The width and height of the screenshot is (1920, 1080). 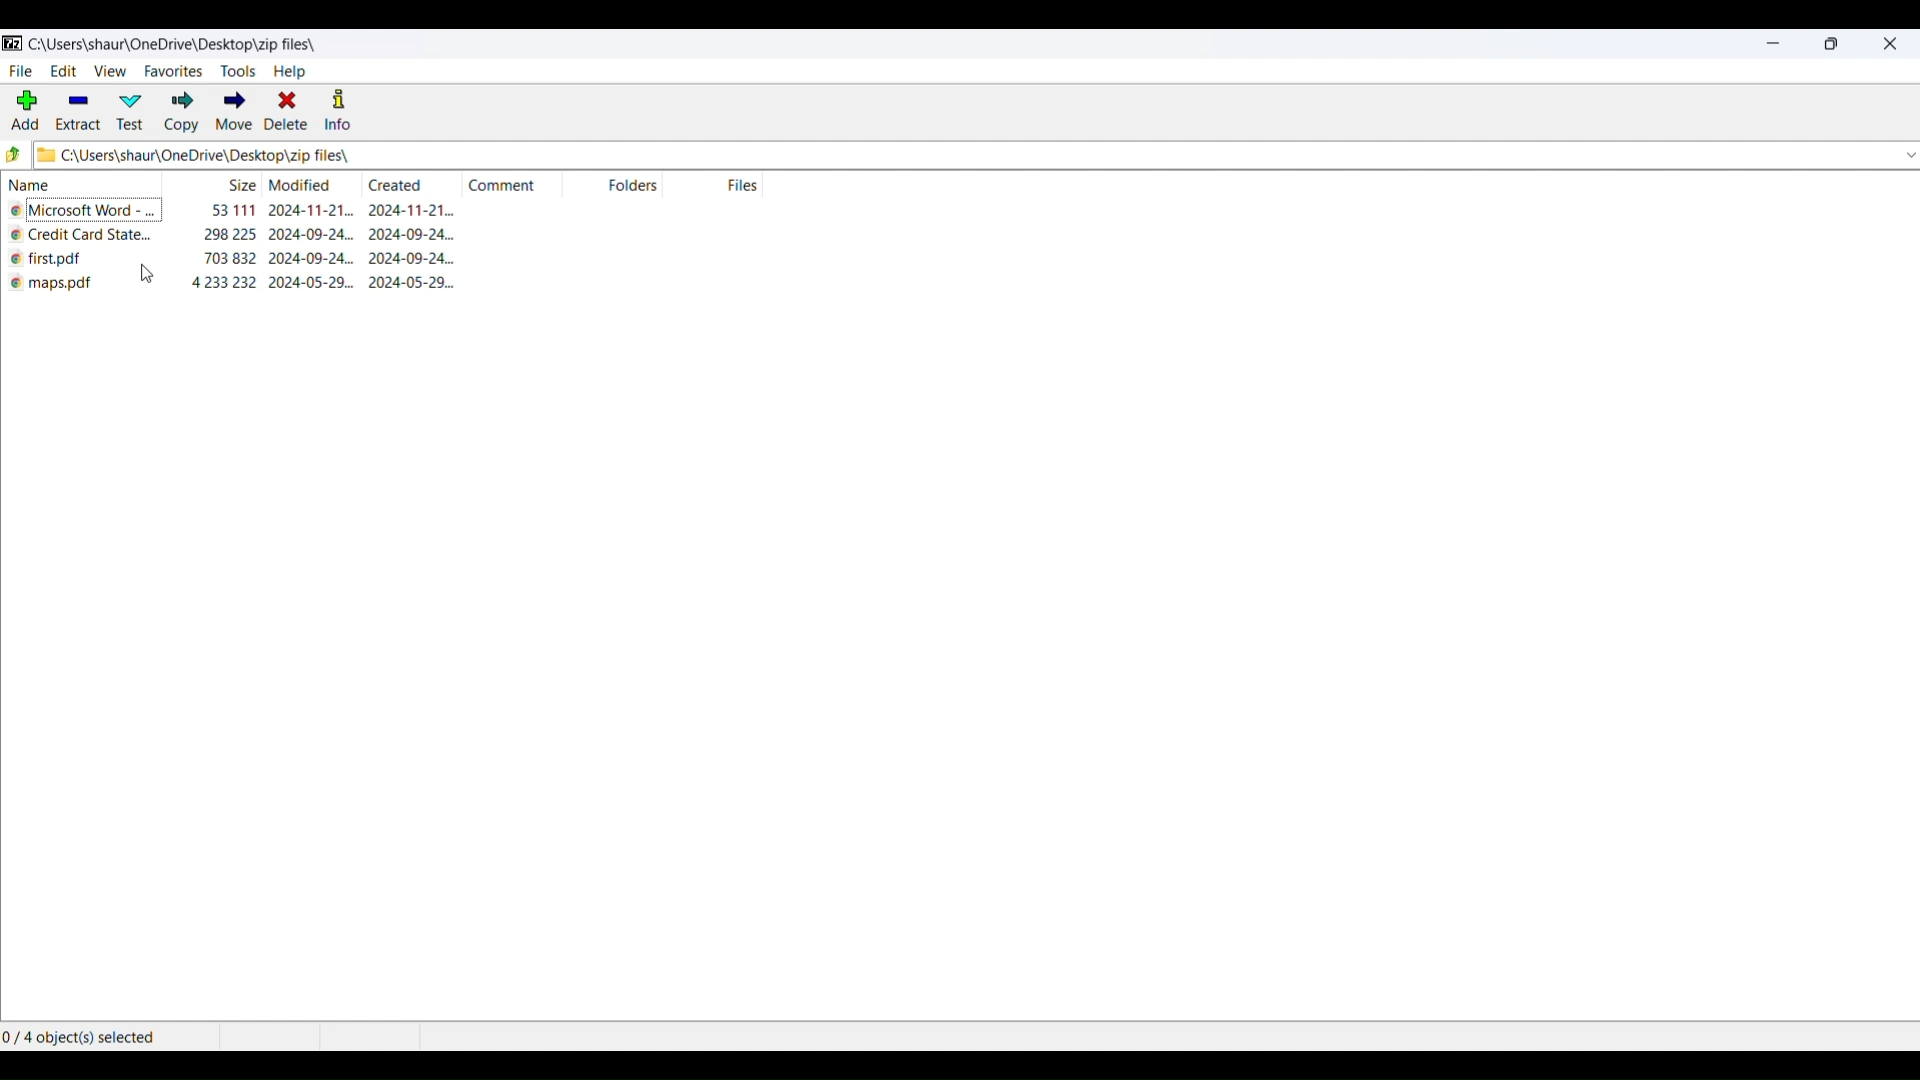 What do you see at coordinates (63, 262) in the screenshot?
I see `file name` at bounding box center [63, 262].